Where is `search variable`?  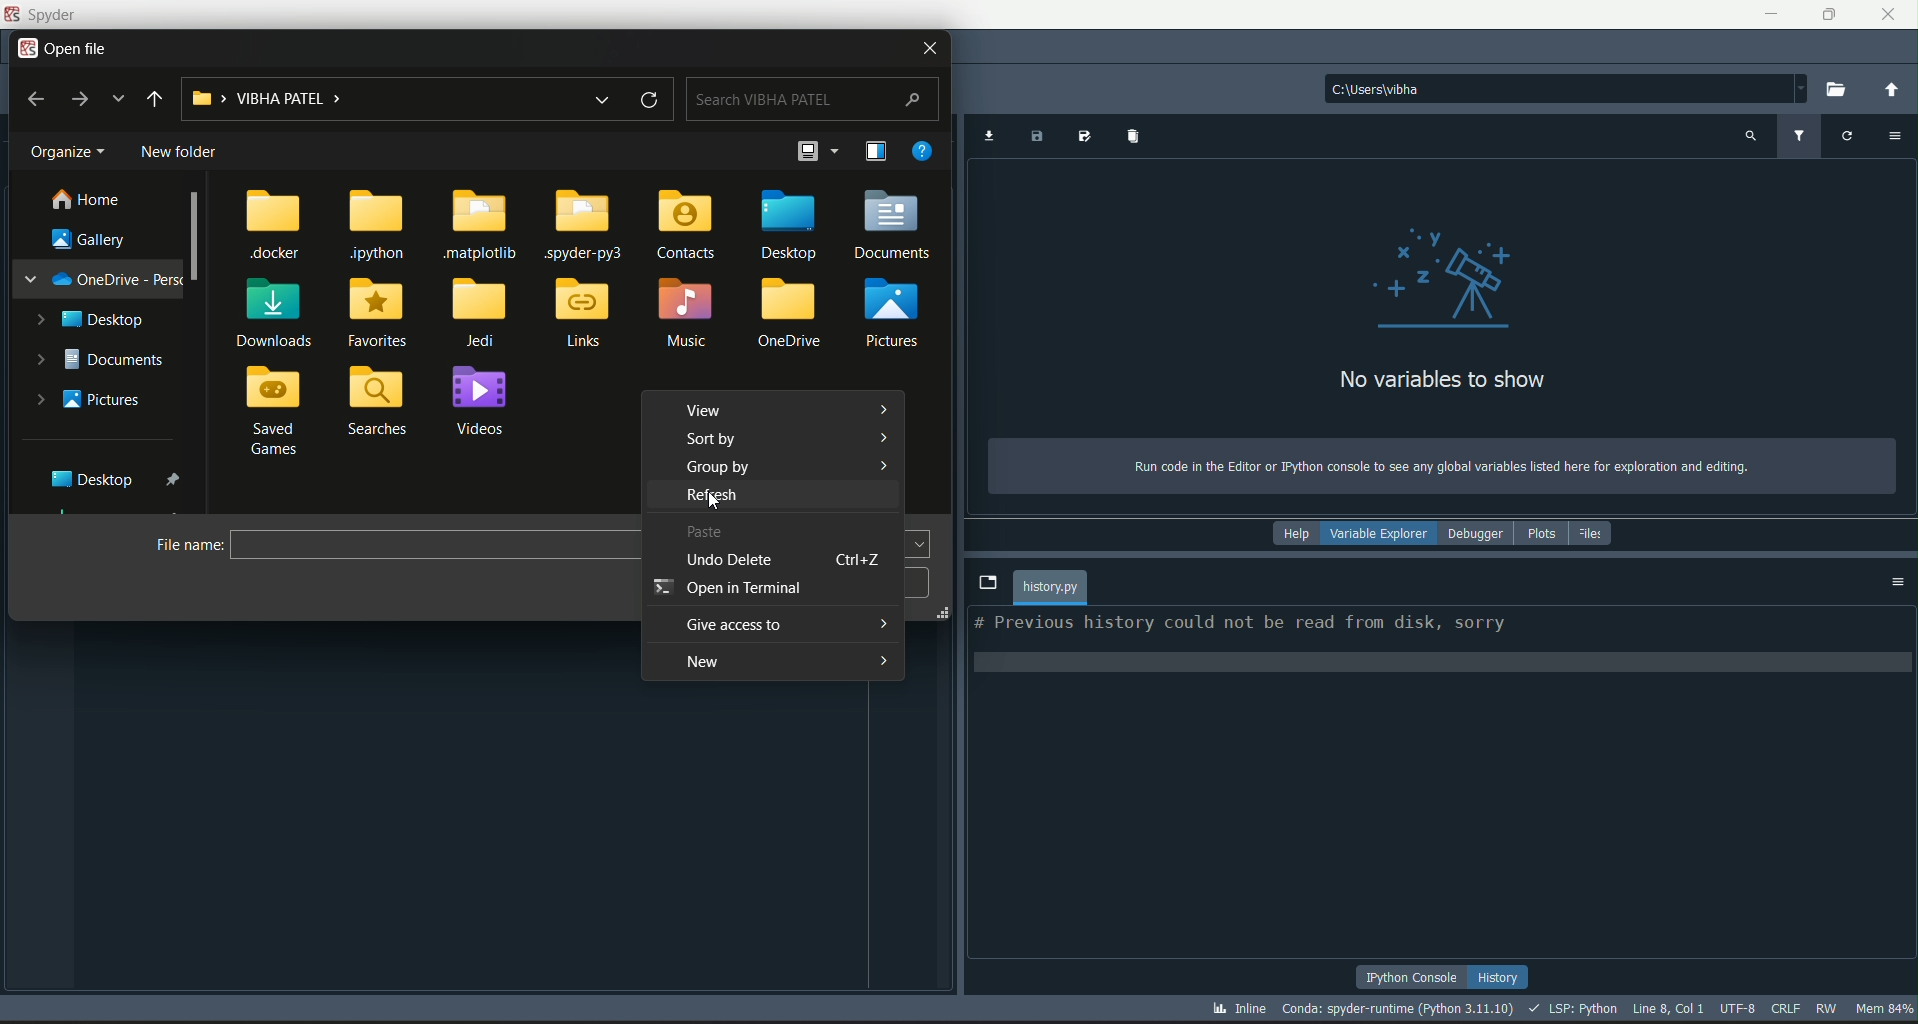
search variable is located at coordinates (1748, 137).